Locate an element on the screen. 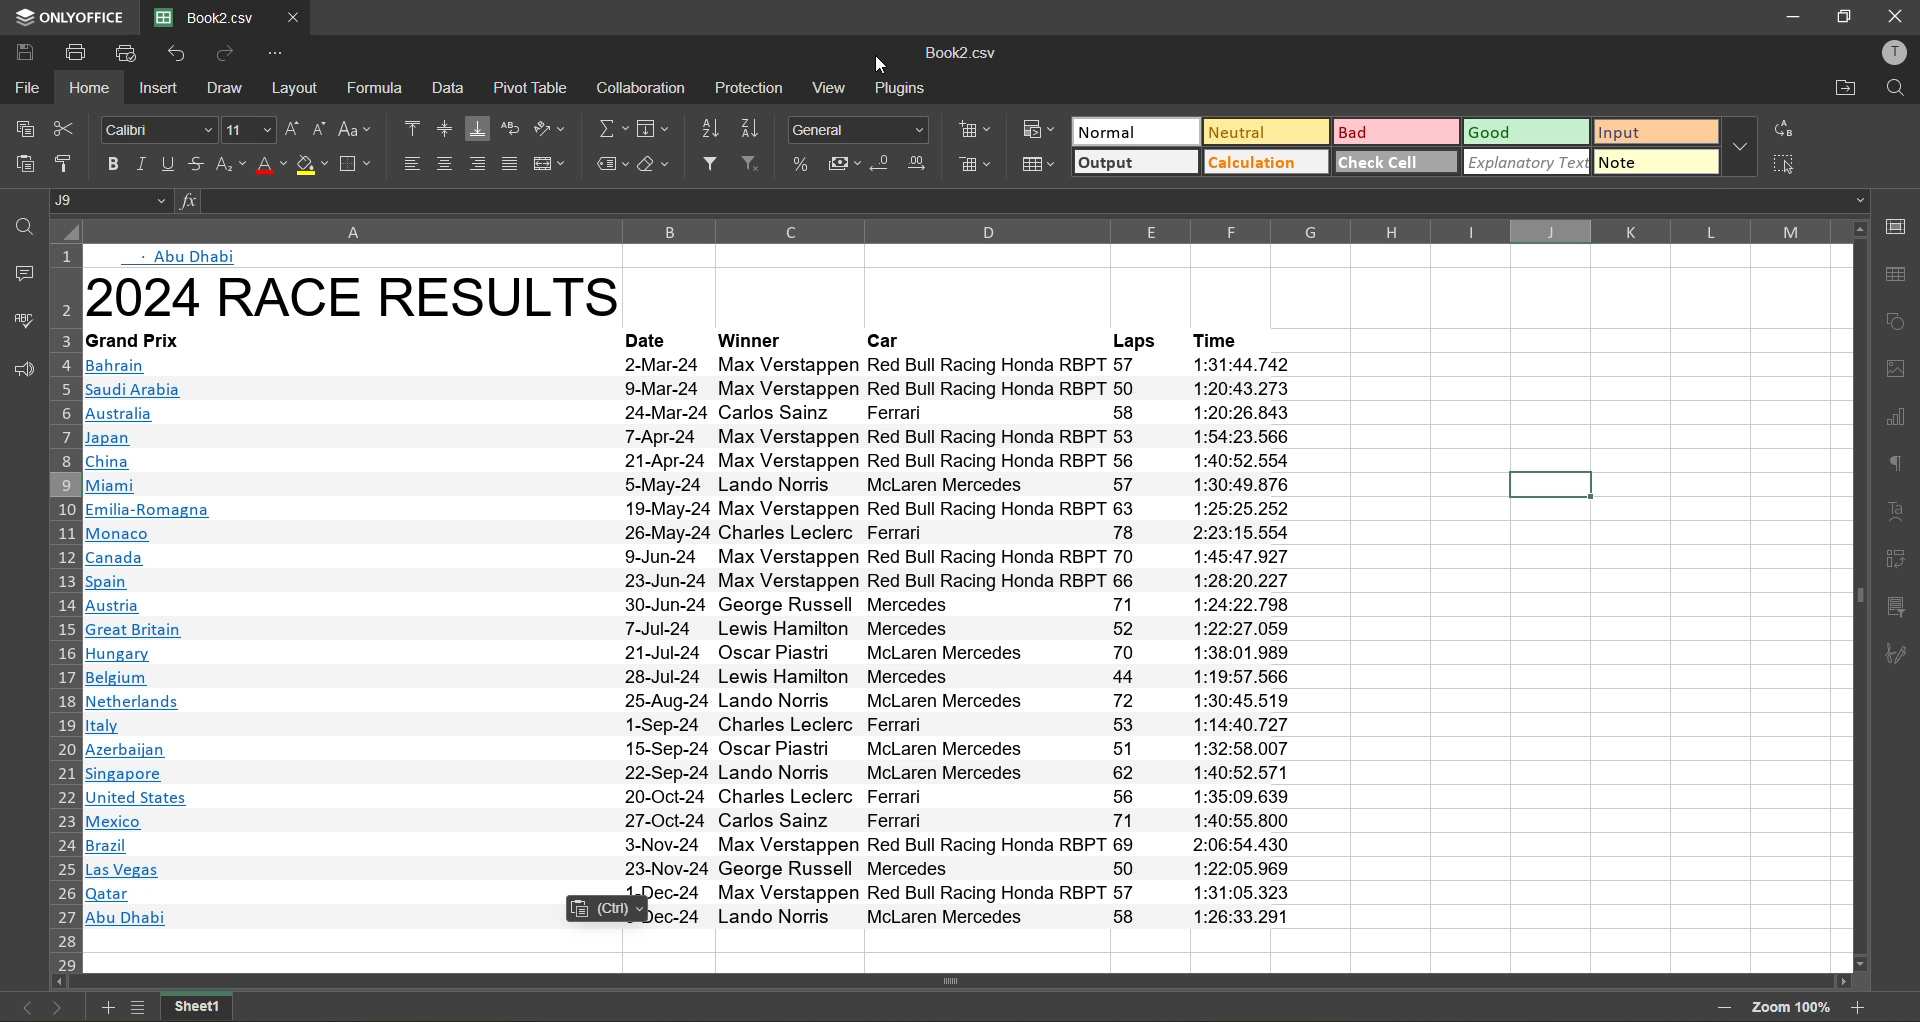  text info is located at coordinates (701, 364).